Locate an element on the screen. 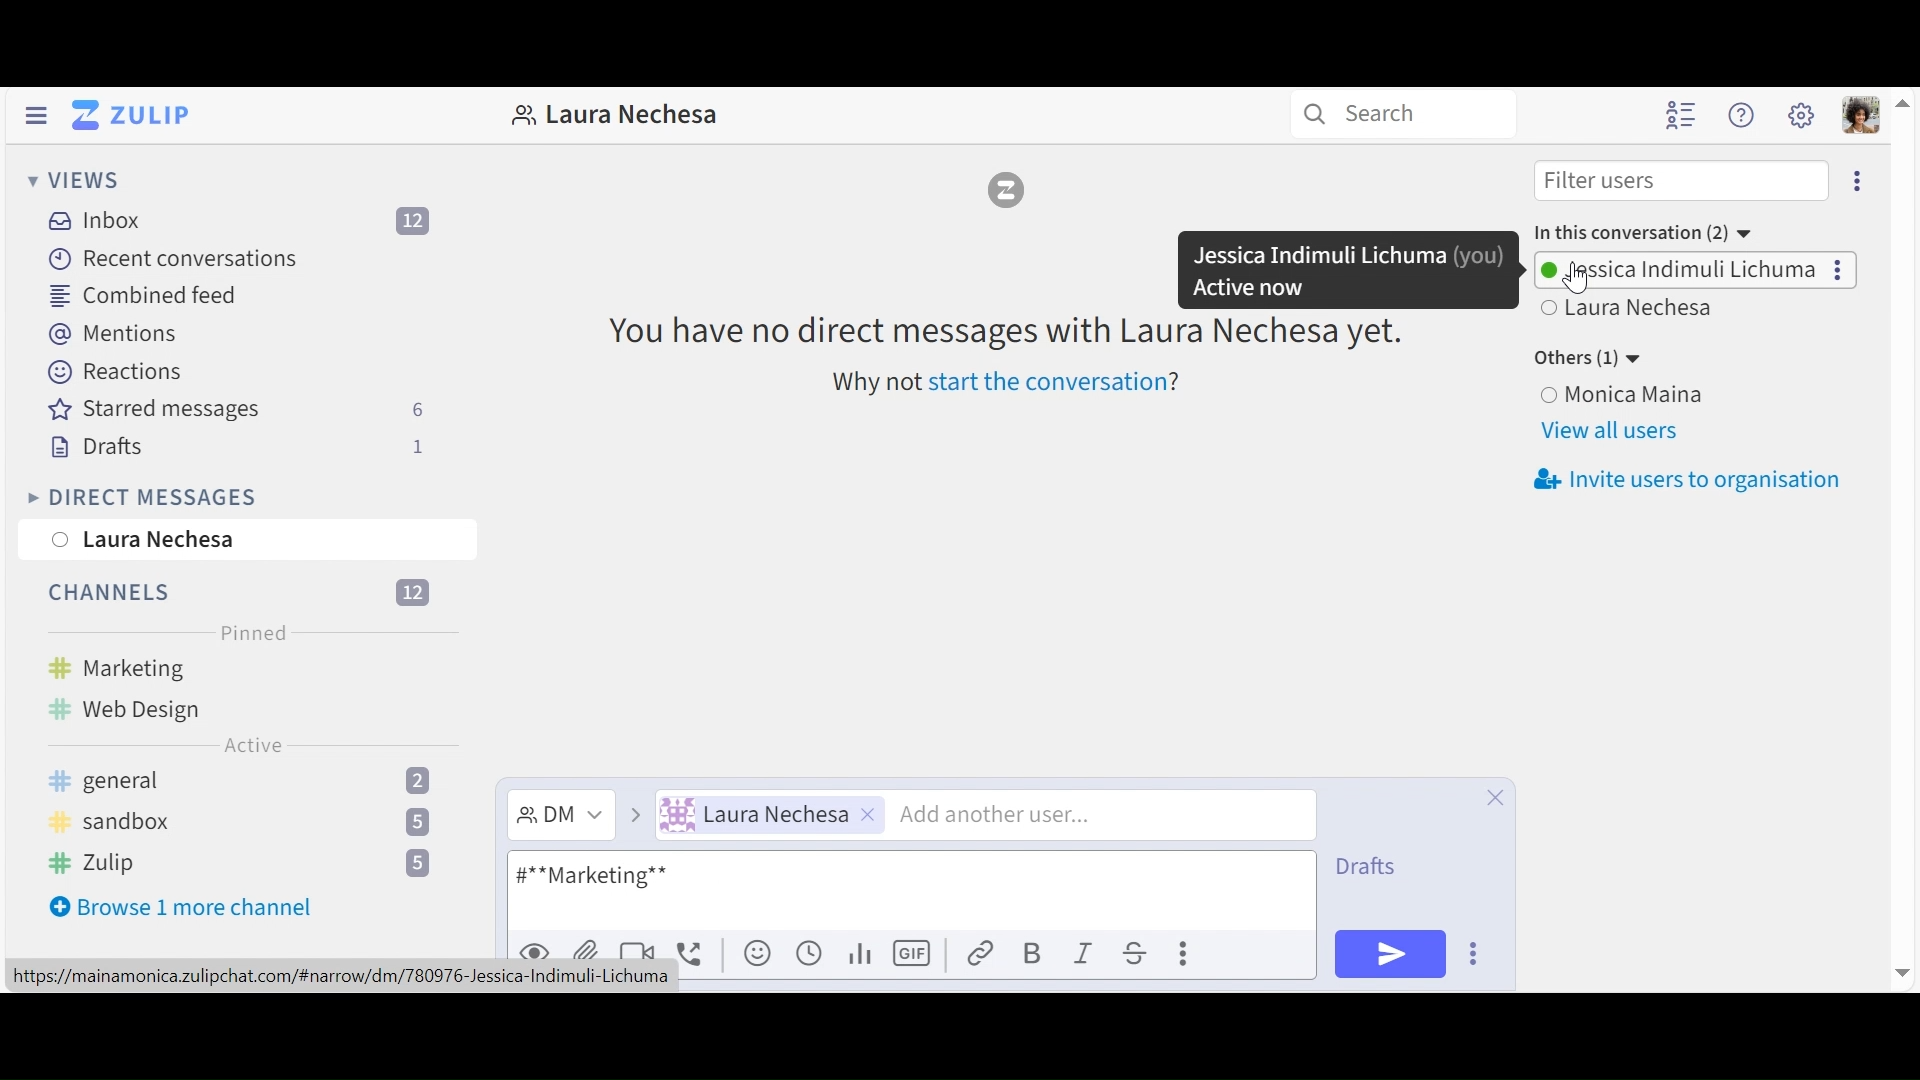  Views is located at coordinates (73, 179).